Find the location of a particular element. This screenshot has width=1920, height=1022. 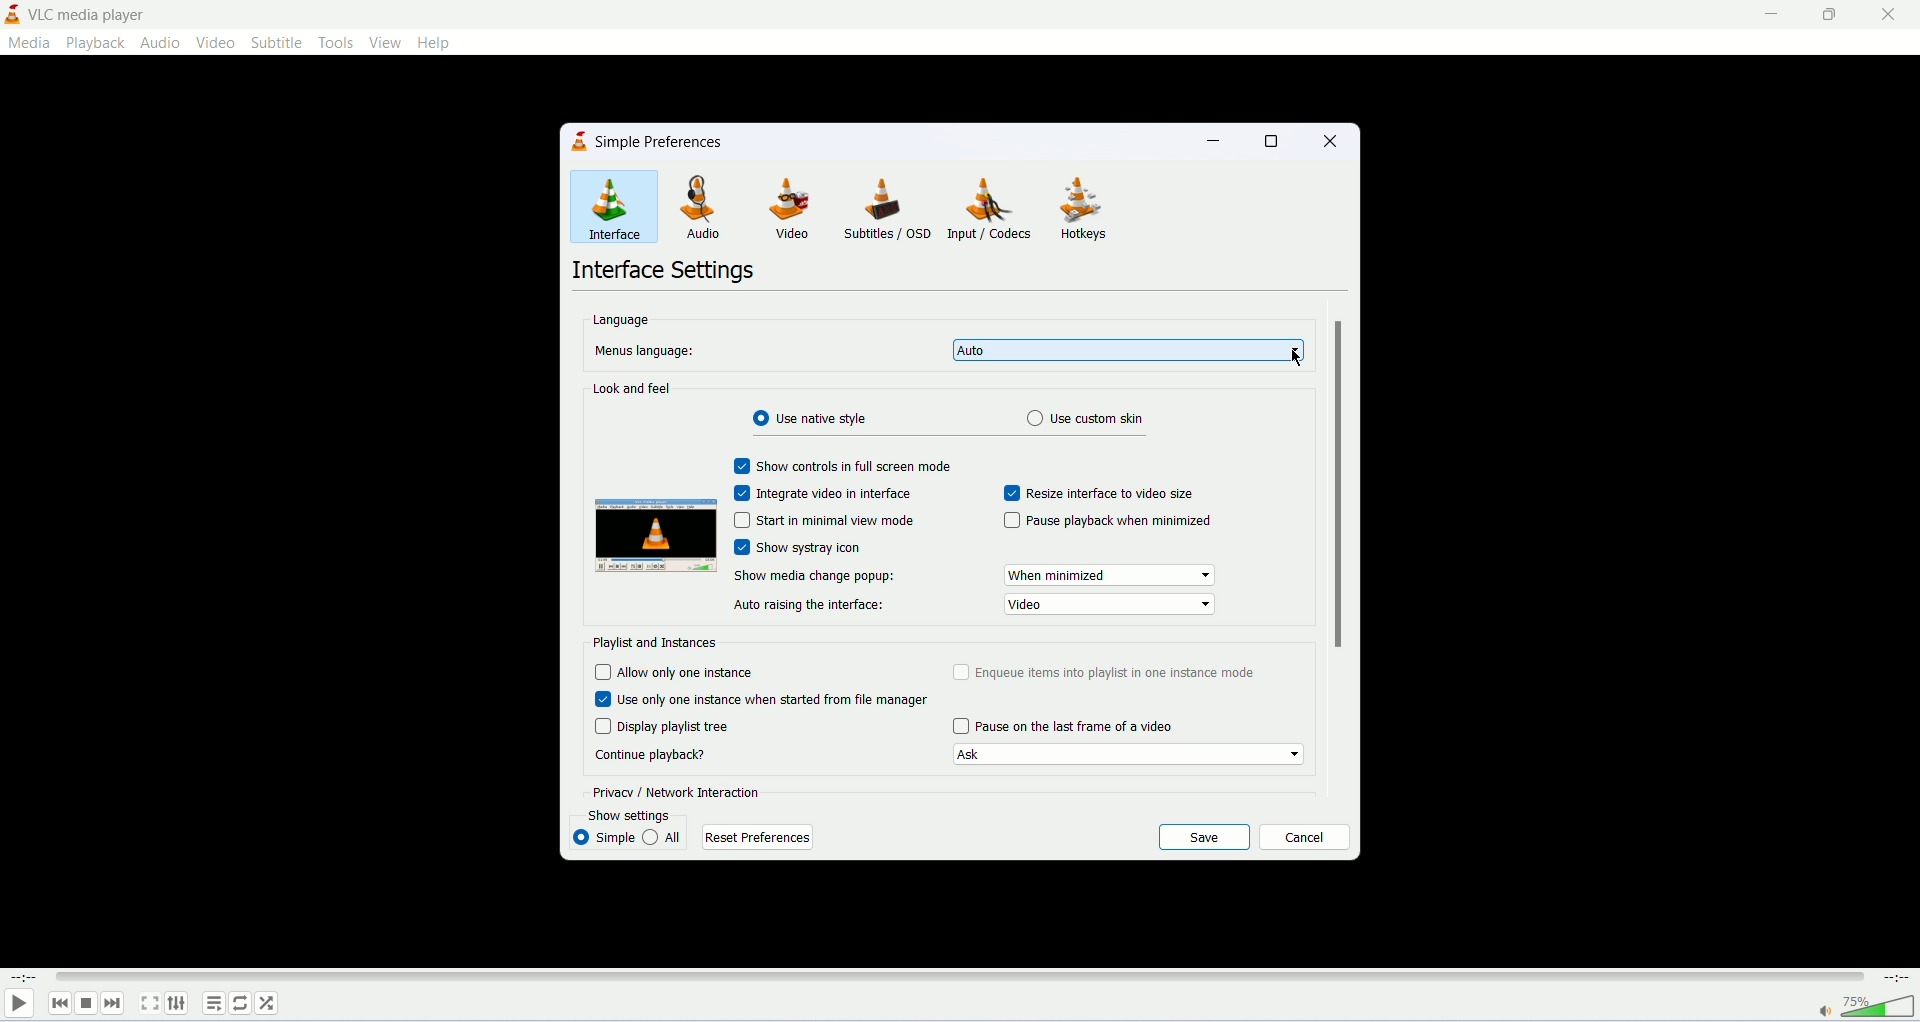

Menu's language is located at coordinates (641, 350).